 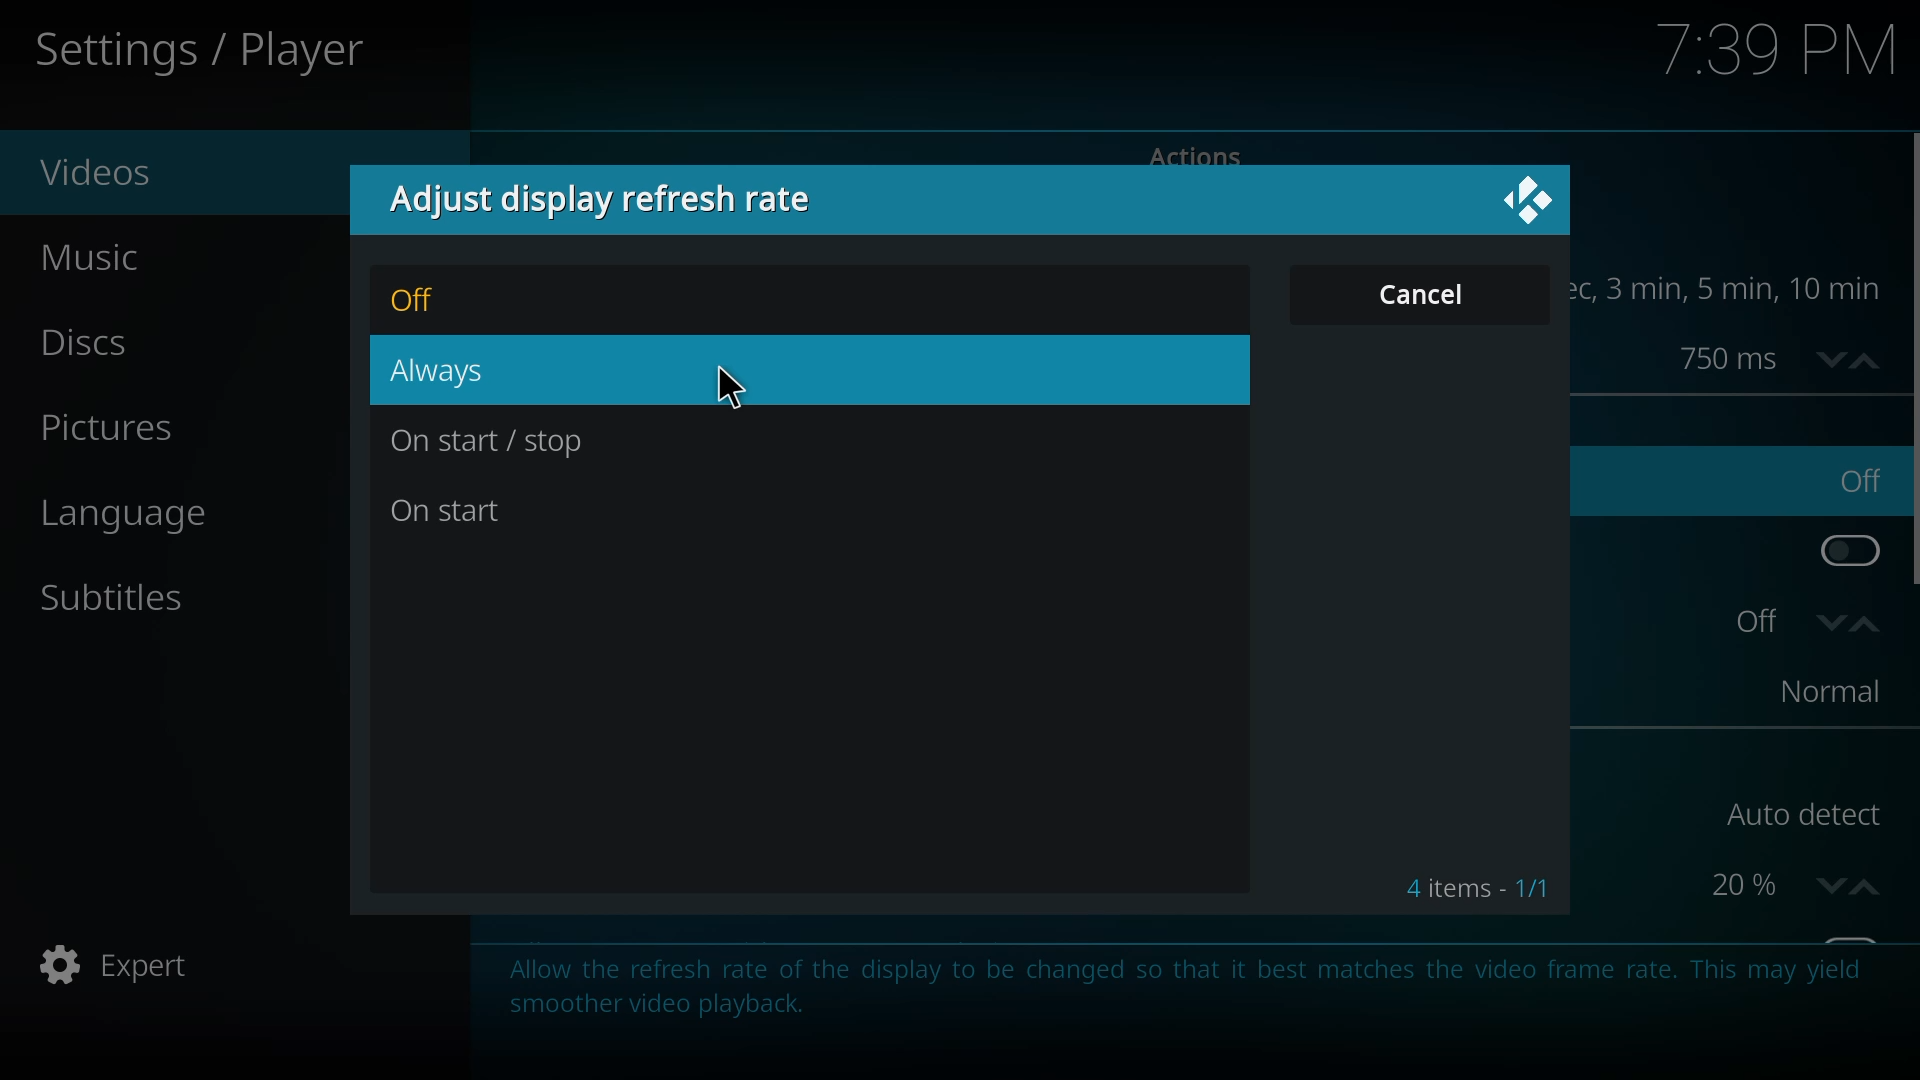 I want to click on player, so click(x=208, y=52).